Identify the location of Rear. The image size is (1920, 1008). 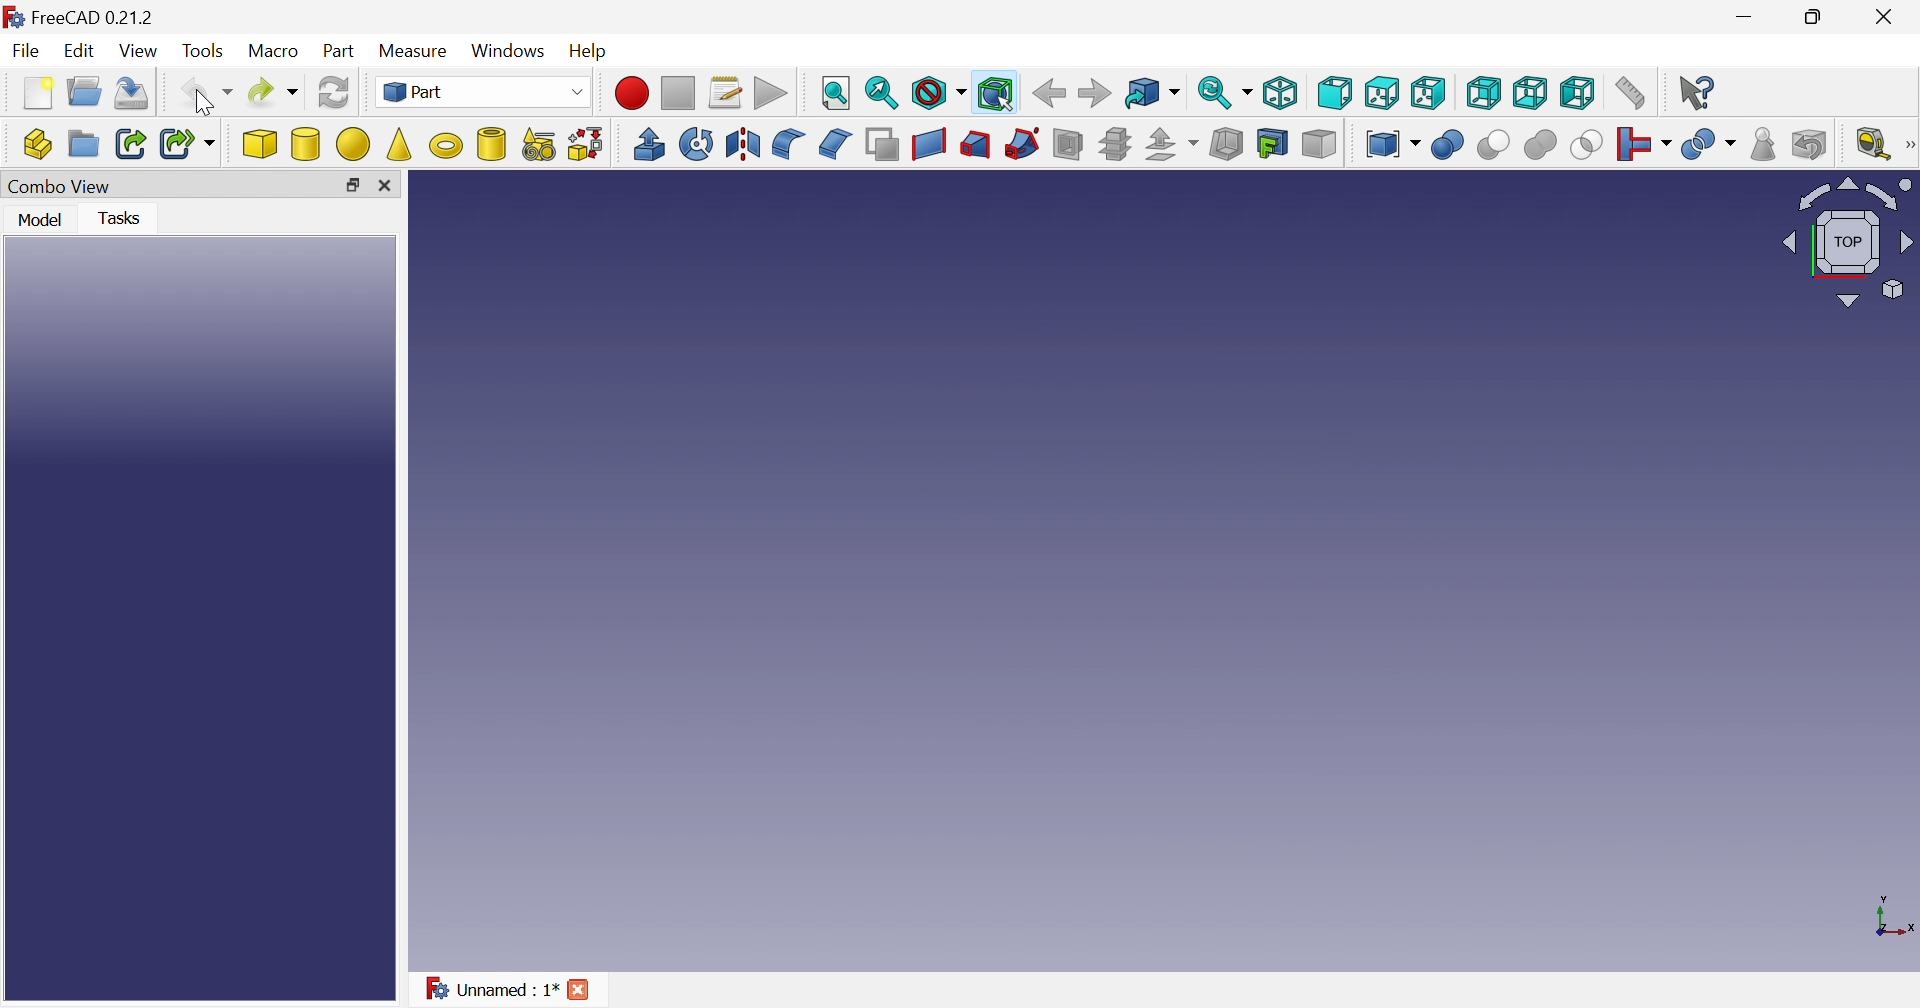
(1530, 92).